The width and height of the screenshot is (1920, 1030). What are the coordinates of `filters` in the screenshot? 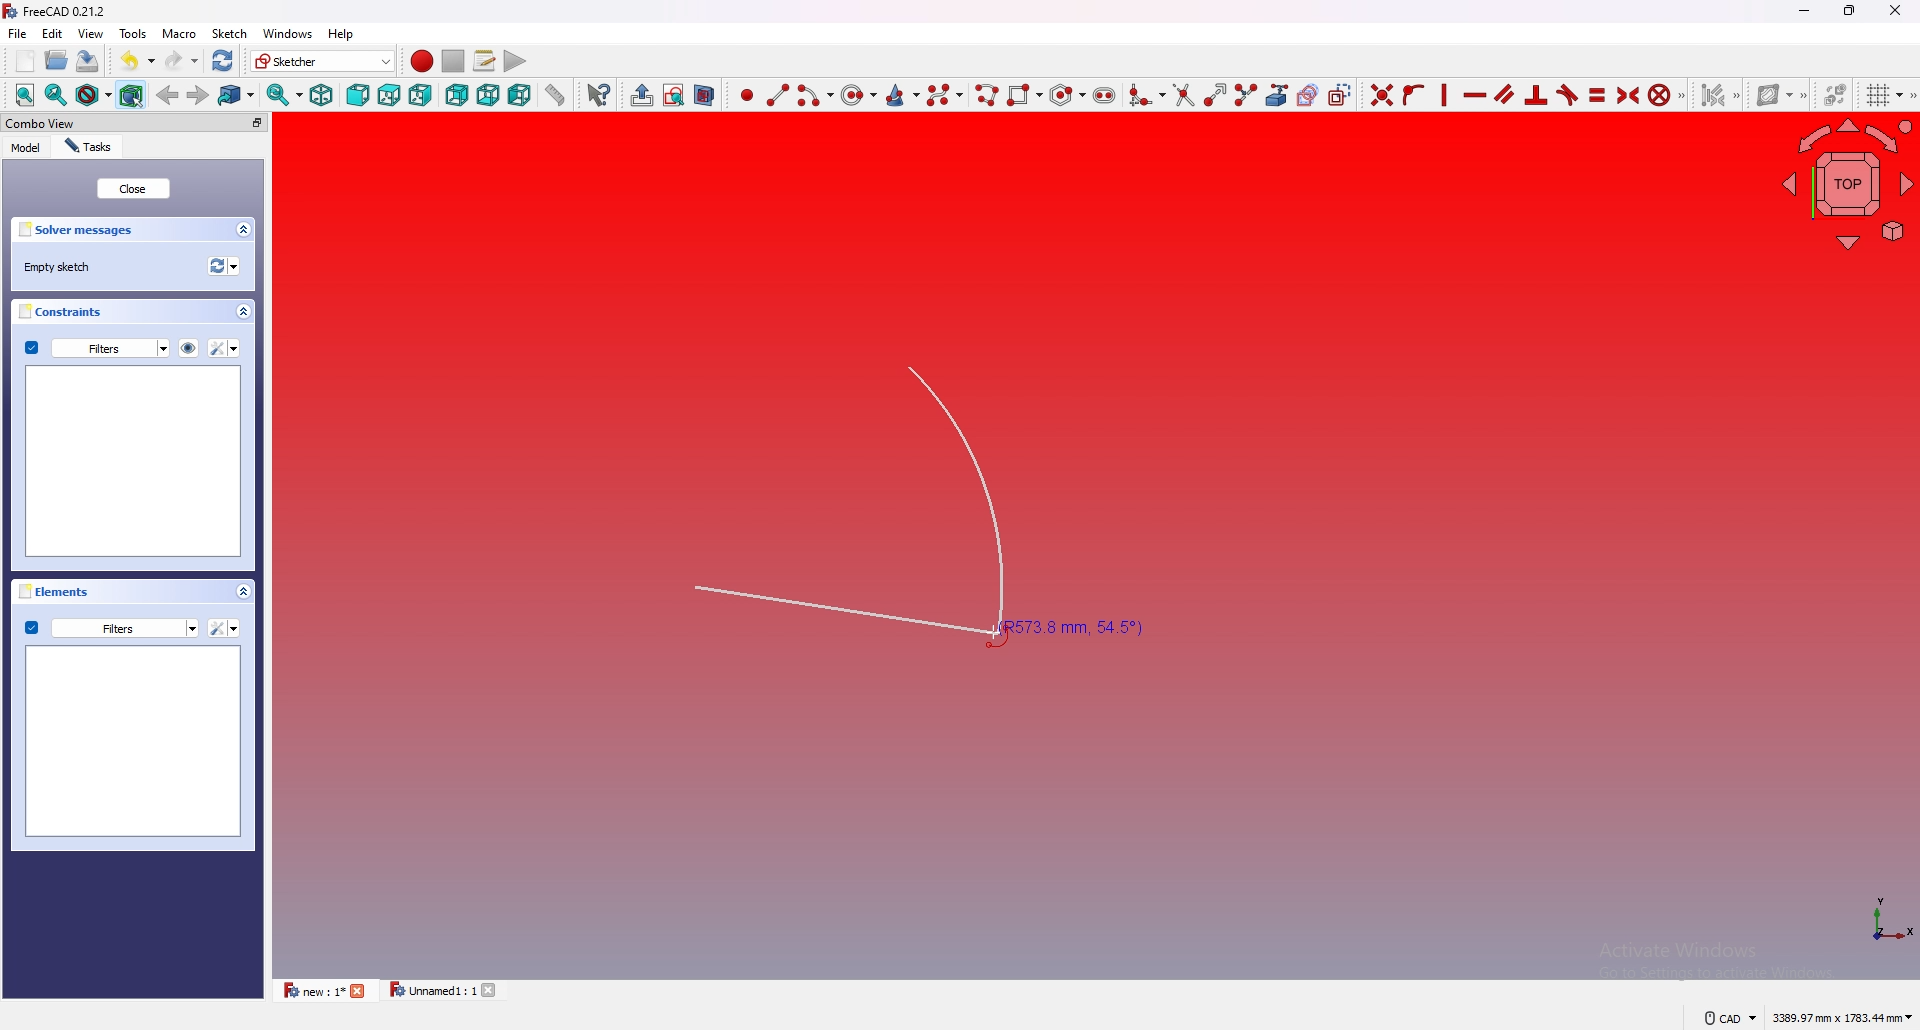 It's located at (98, 347).